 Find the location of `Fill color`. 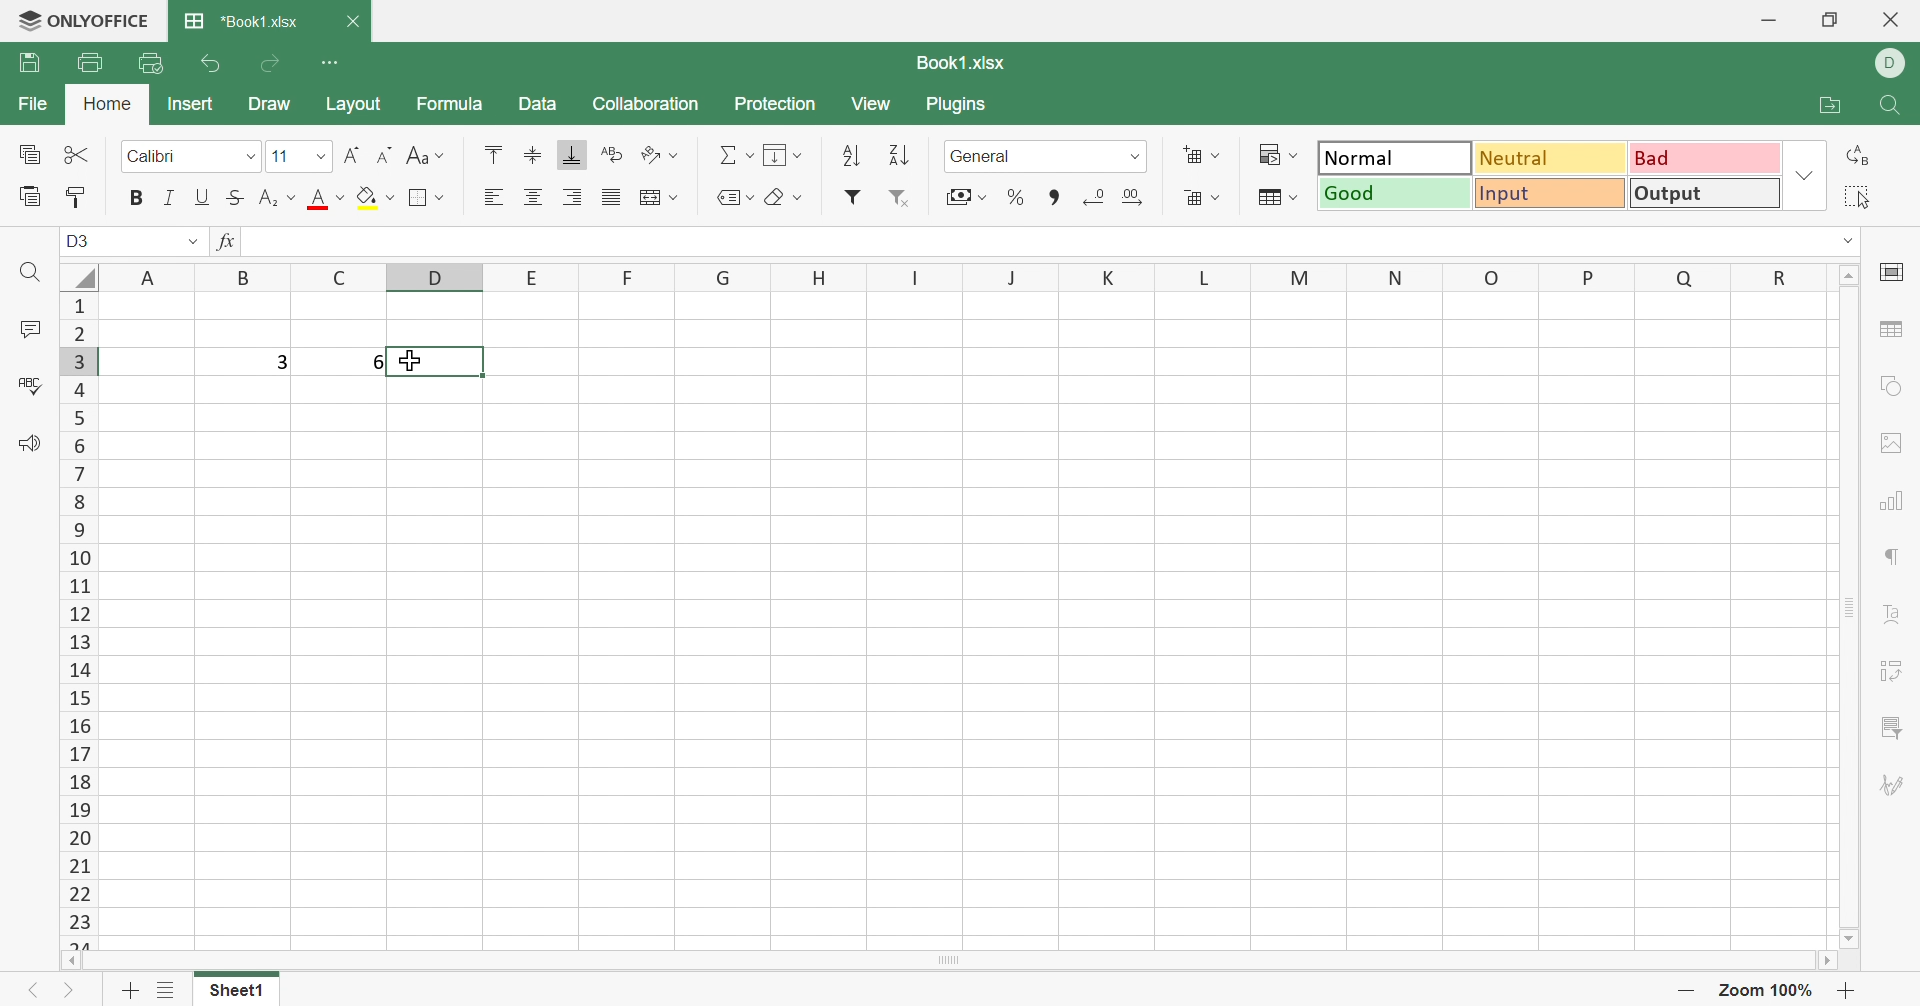

Fill color is located at coordinates (375, 198).